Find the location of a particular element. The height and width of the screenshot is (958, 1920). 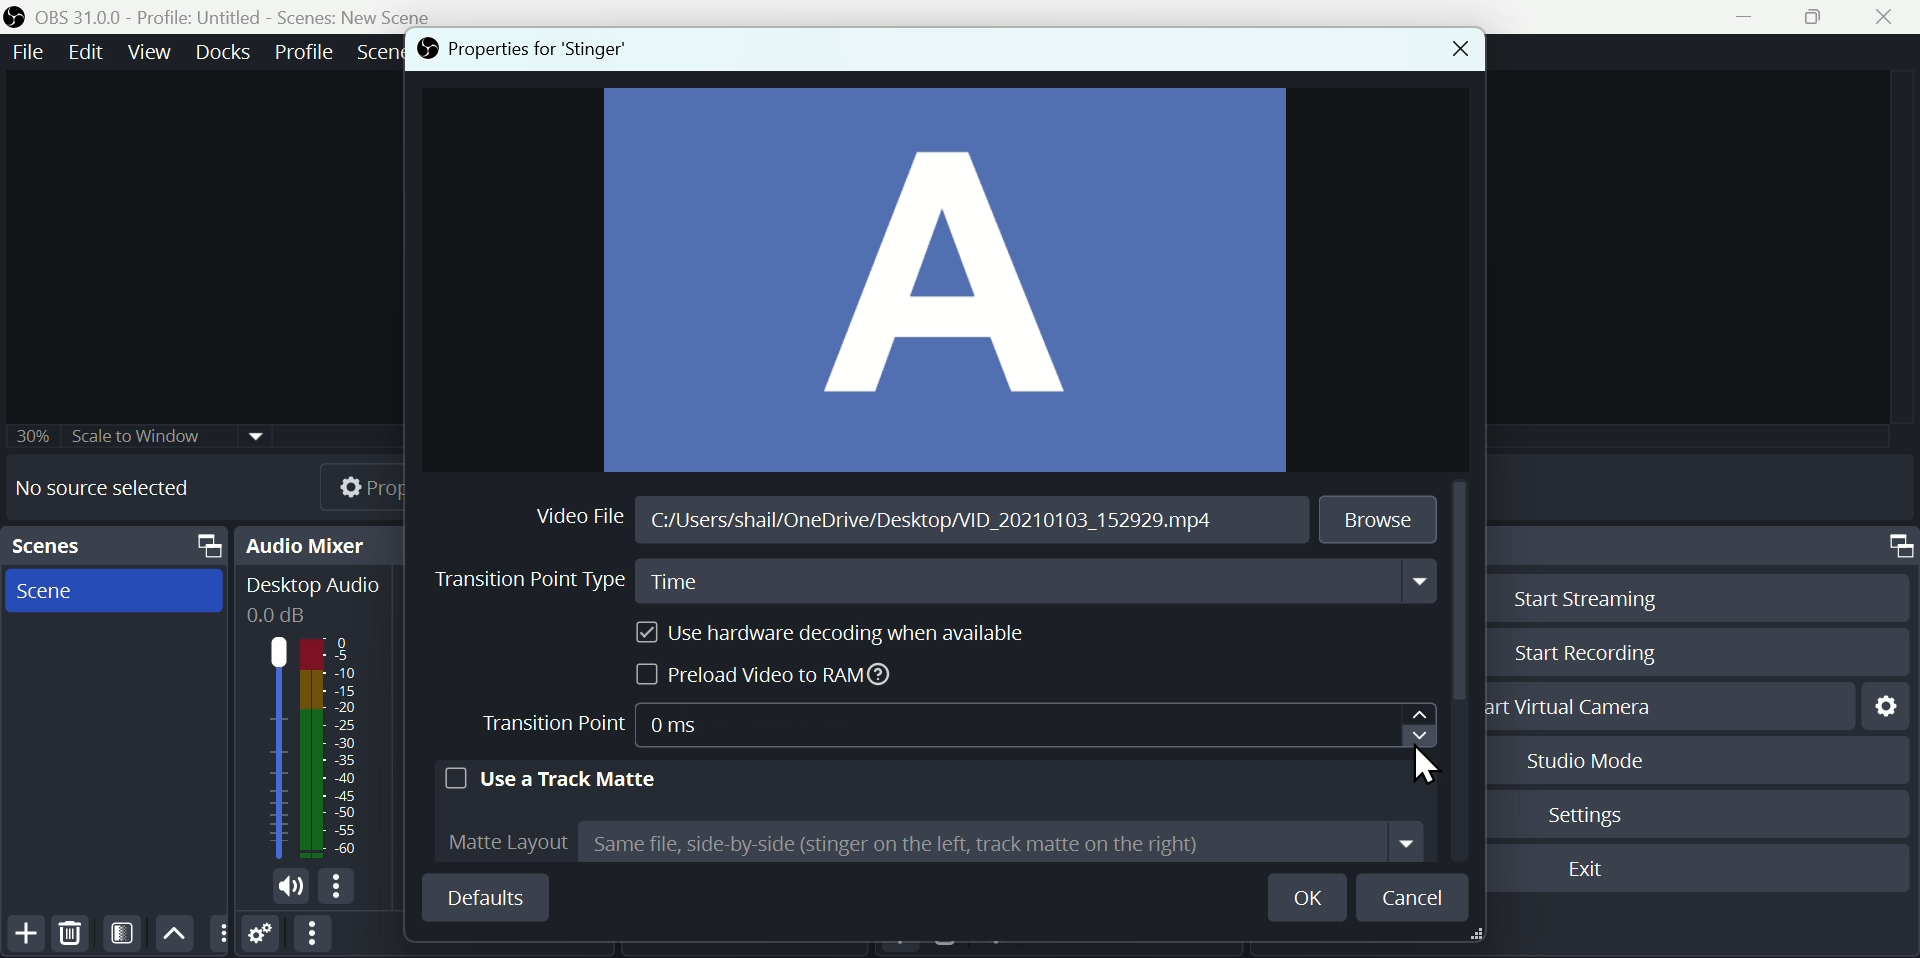

Video file is located at coordinates (583, 512).